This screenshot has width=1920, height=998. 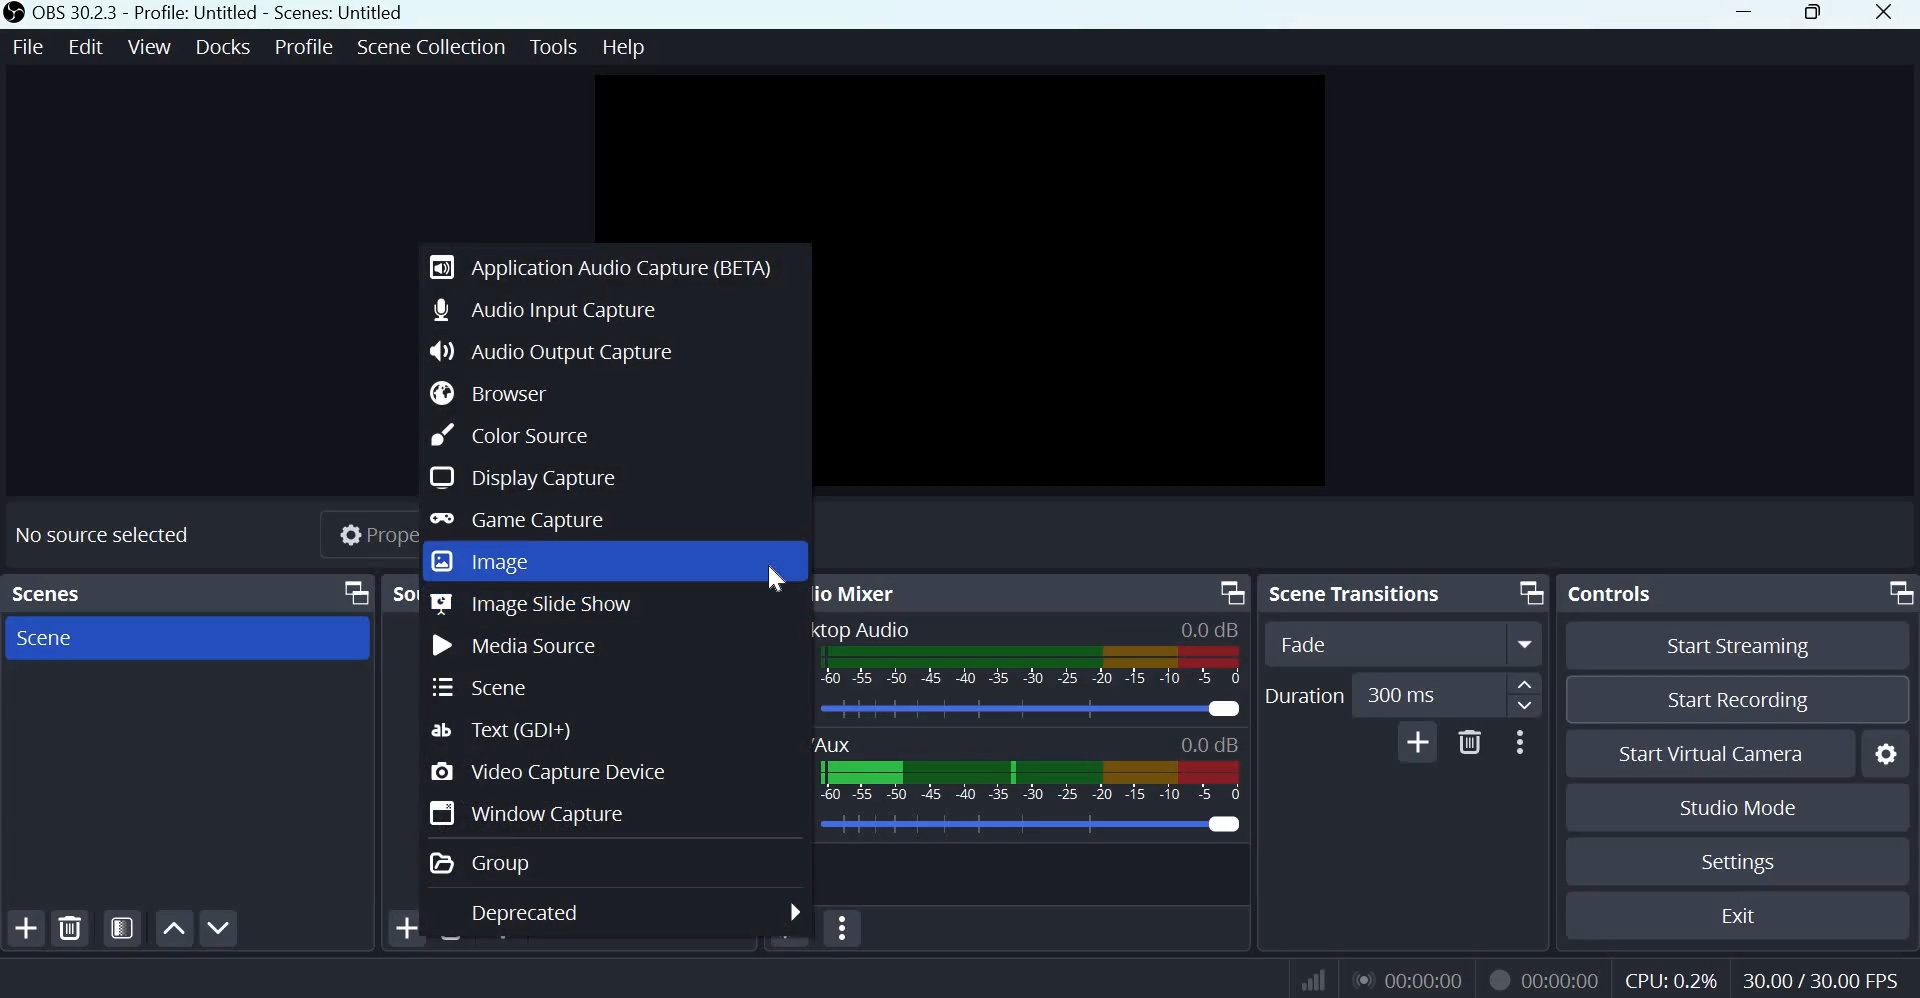 What do you see at coordinates (1747, 14) in the screenshot?
I see `Minimize` at bounding box center [1747, 14].